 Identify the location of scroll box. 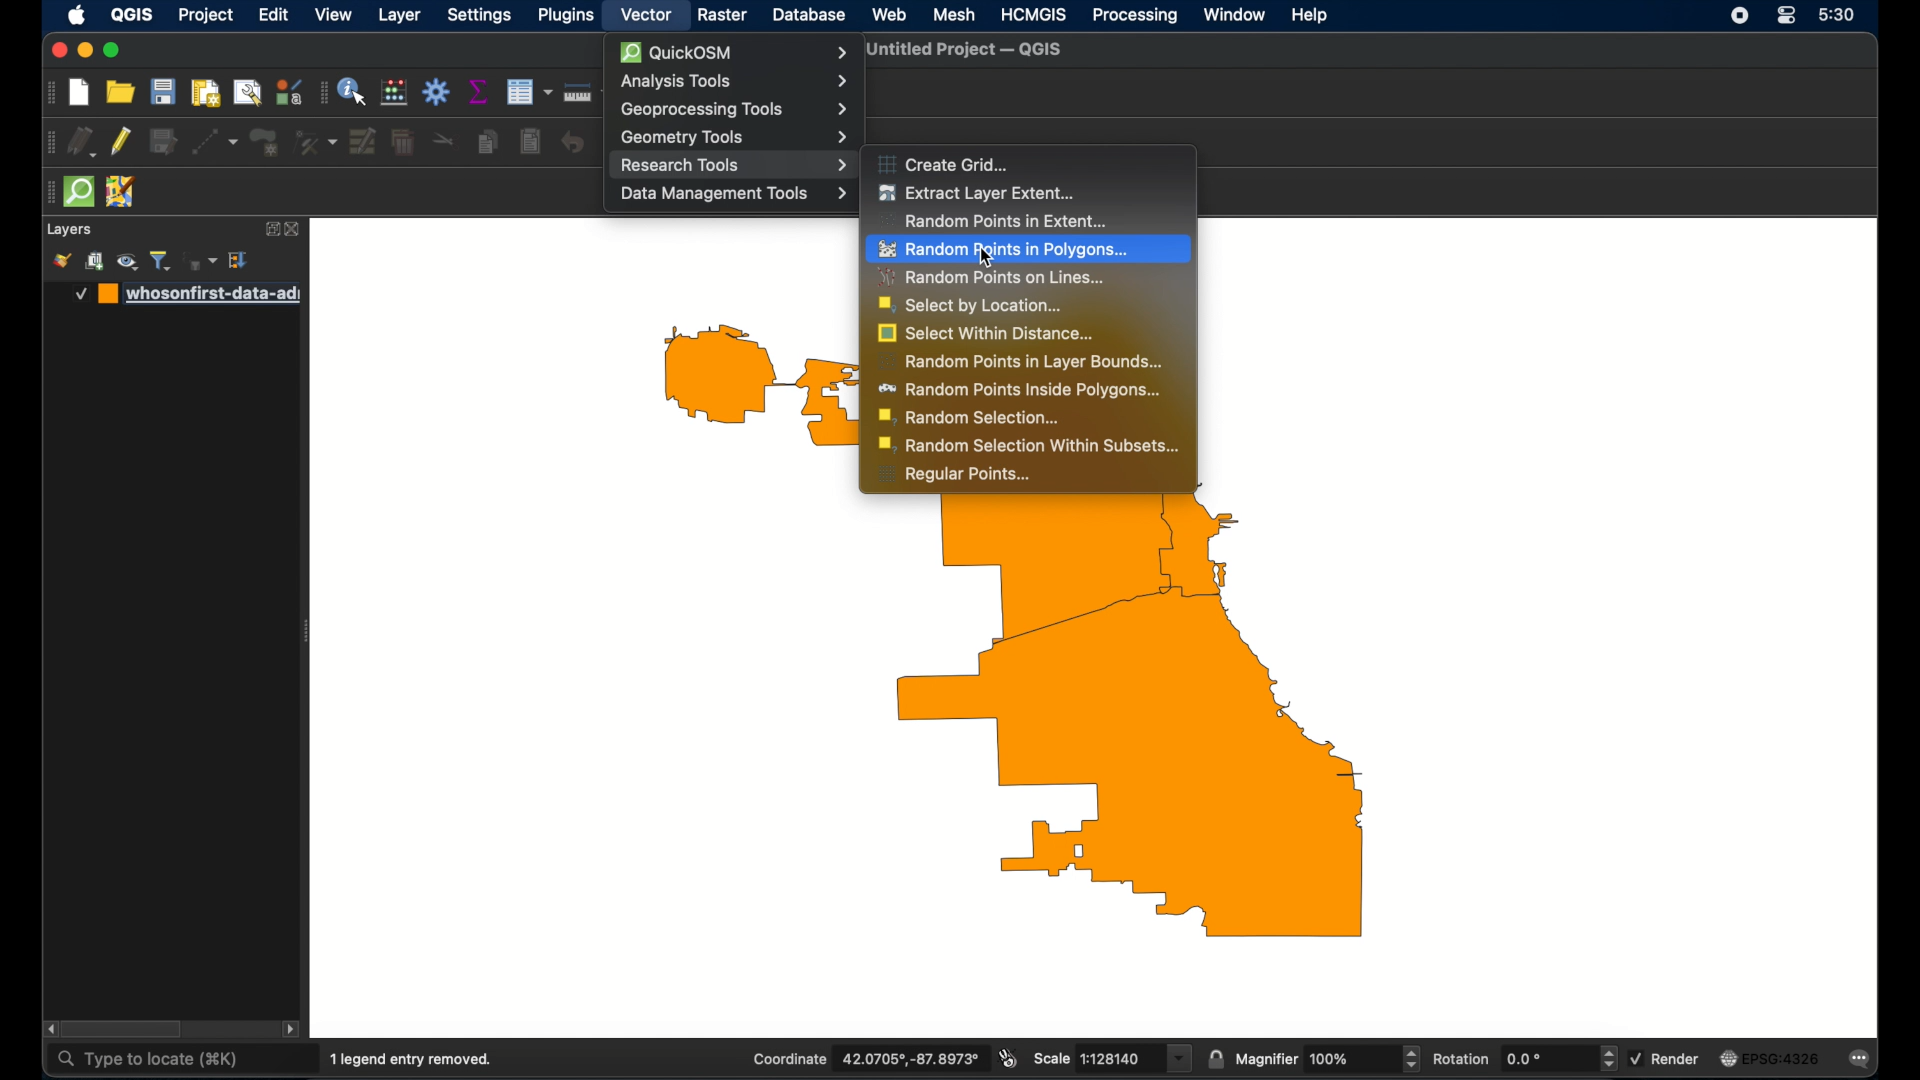
(126, 1029).